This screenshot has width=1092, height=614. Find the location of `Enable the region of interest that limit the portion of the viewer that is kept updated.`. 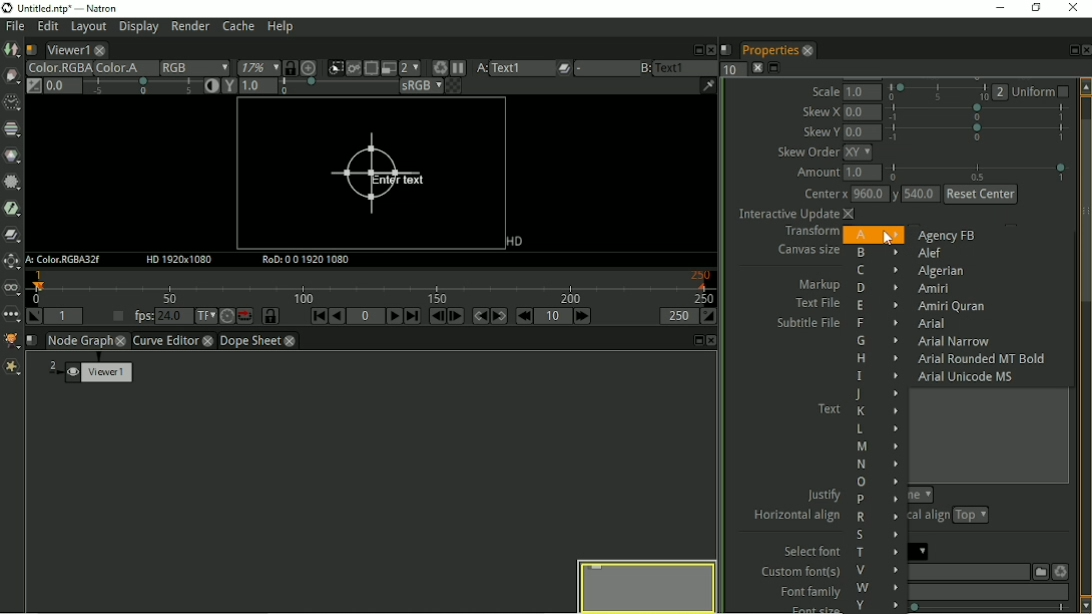

Enable the region of interest that limit the portion of the viewer that is kept updated. is located at coordinates (371, 66).